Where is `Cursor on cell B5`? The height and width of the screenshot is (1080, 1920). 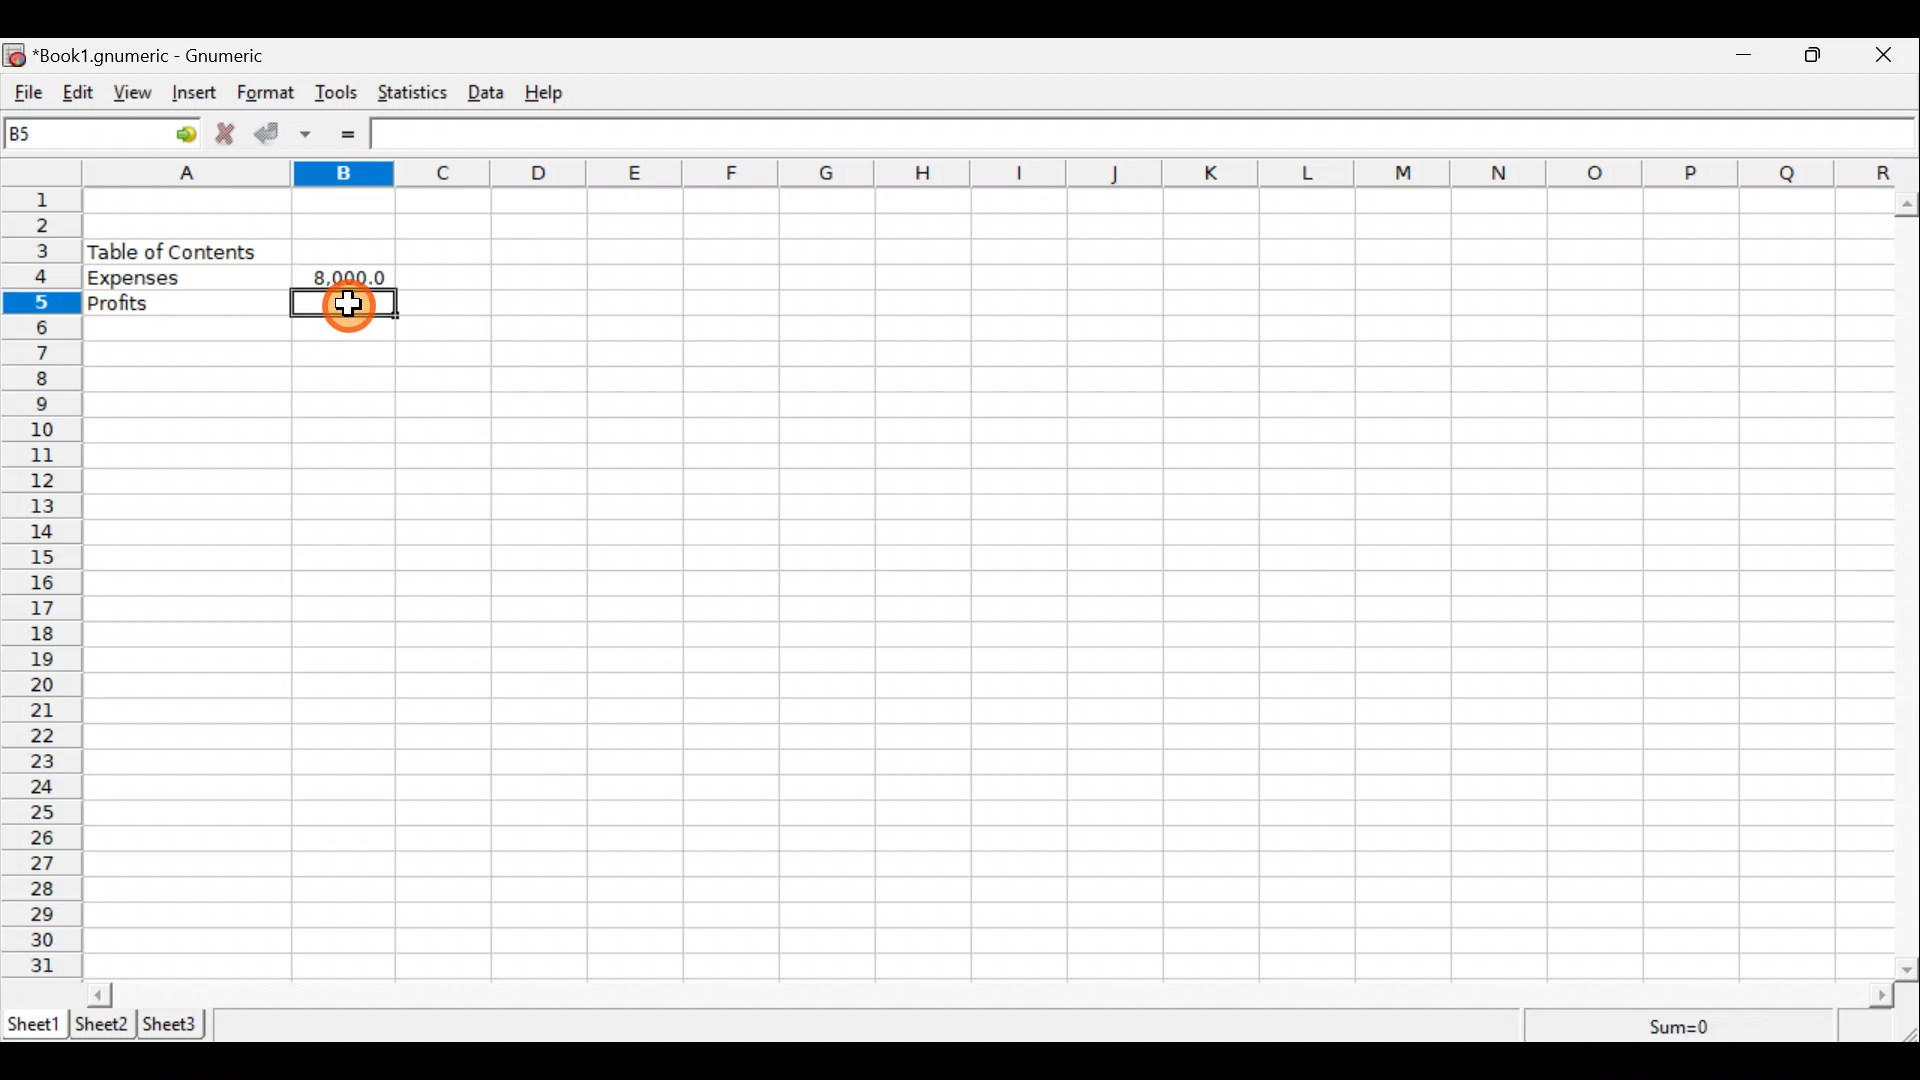
Cursor on cell B5 is located at coordinates (352, 317).